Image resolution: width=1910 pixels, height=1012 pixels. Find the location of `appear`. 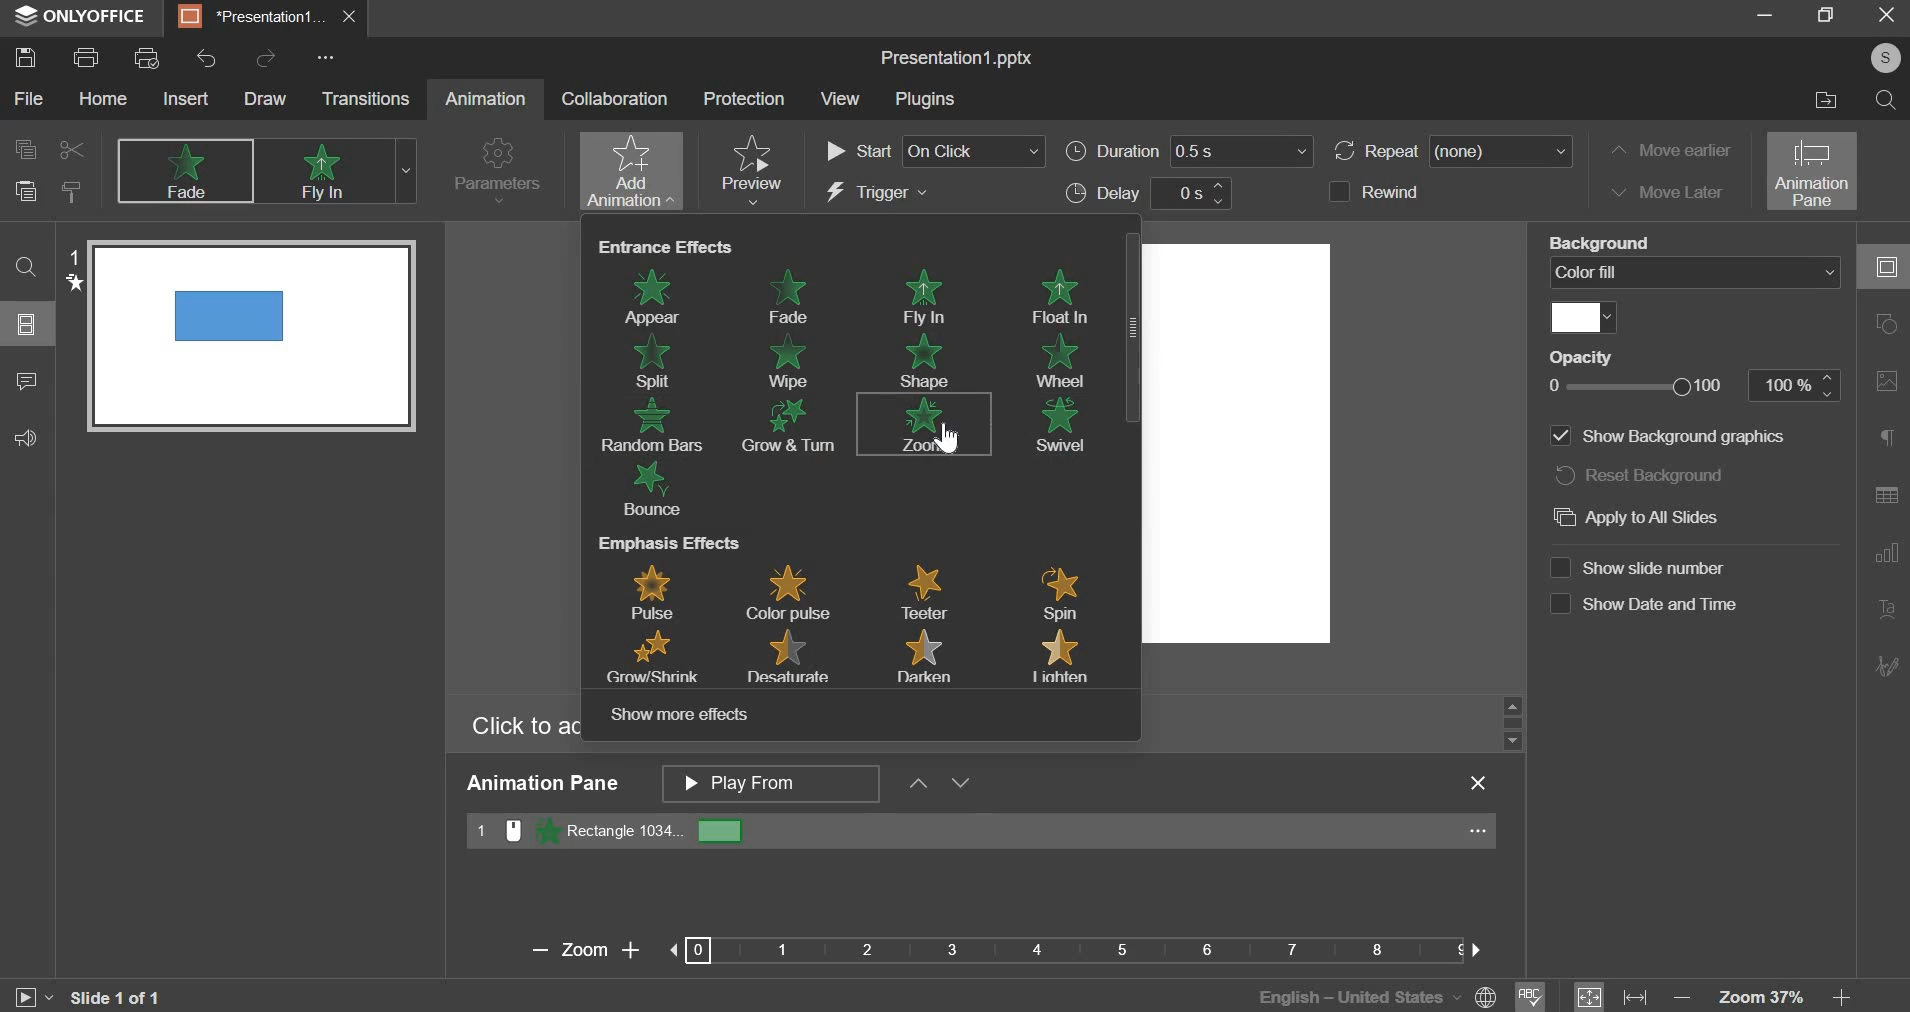

appear is located at coordinates (327, 171).